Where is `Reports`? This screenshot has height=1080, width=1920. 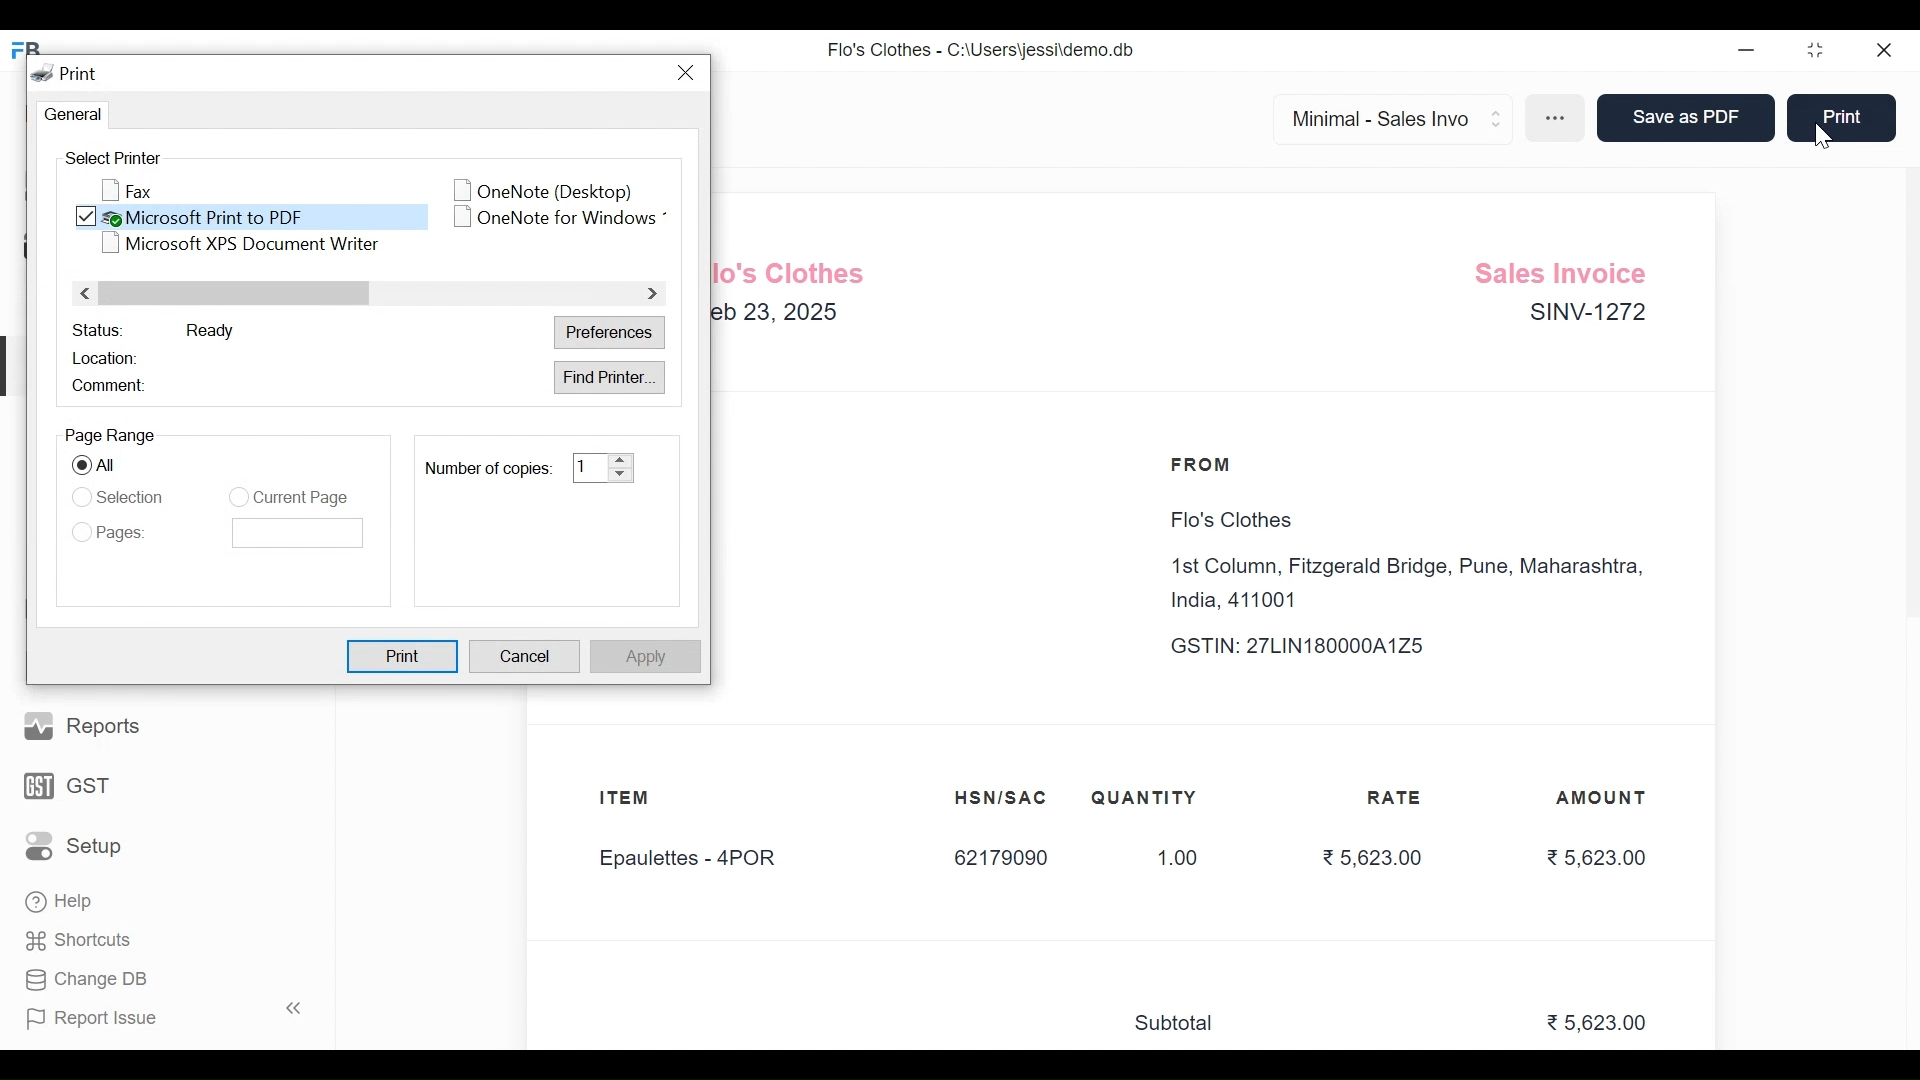
Reports is located at coordinates (85, 724).